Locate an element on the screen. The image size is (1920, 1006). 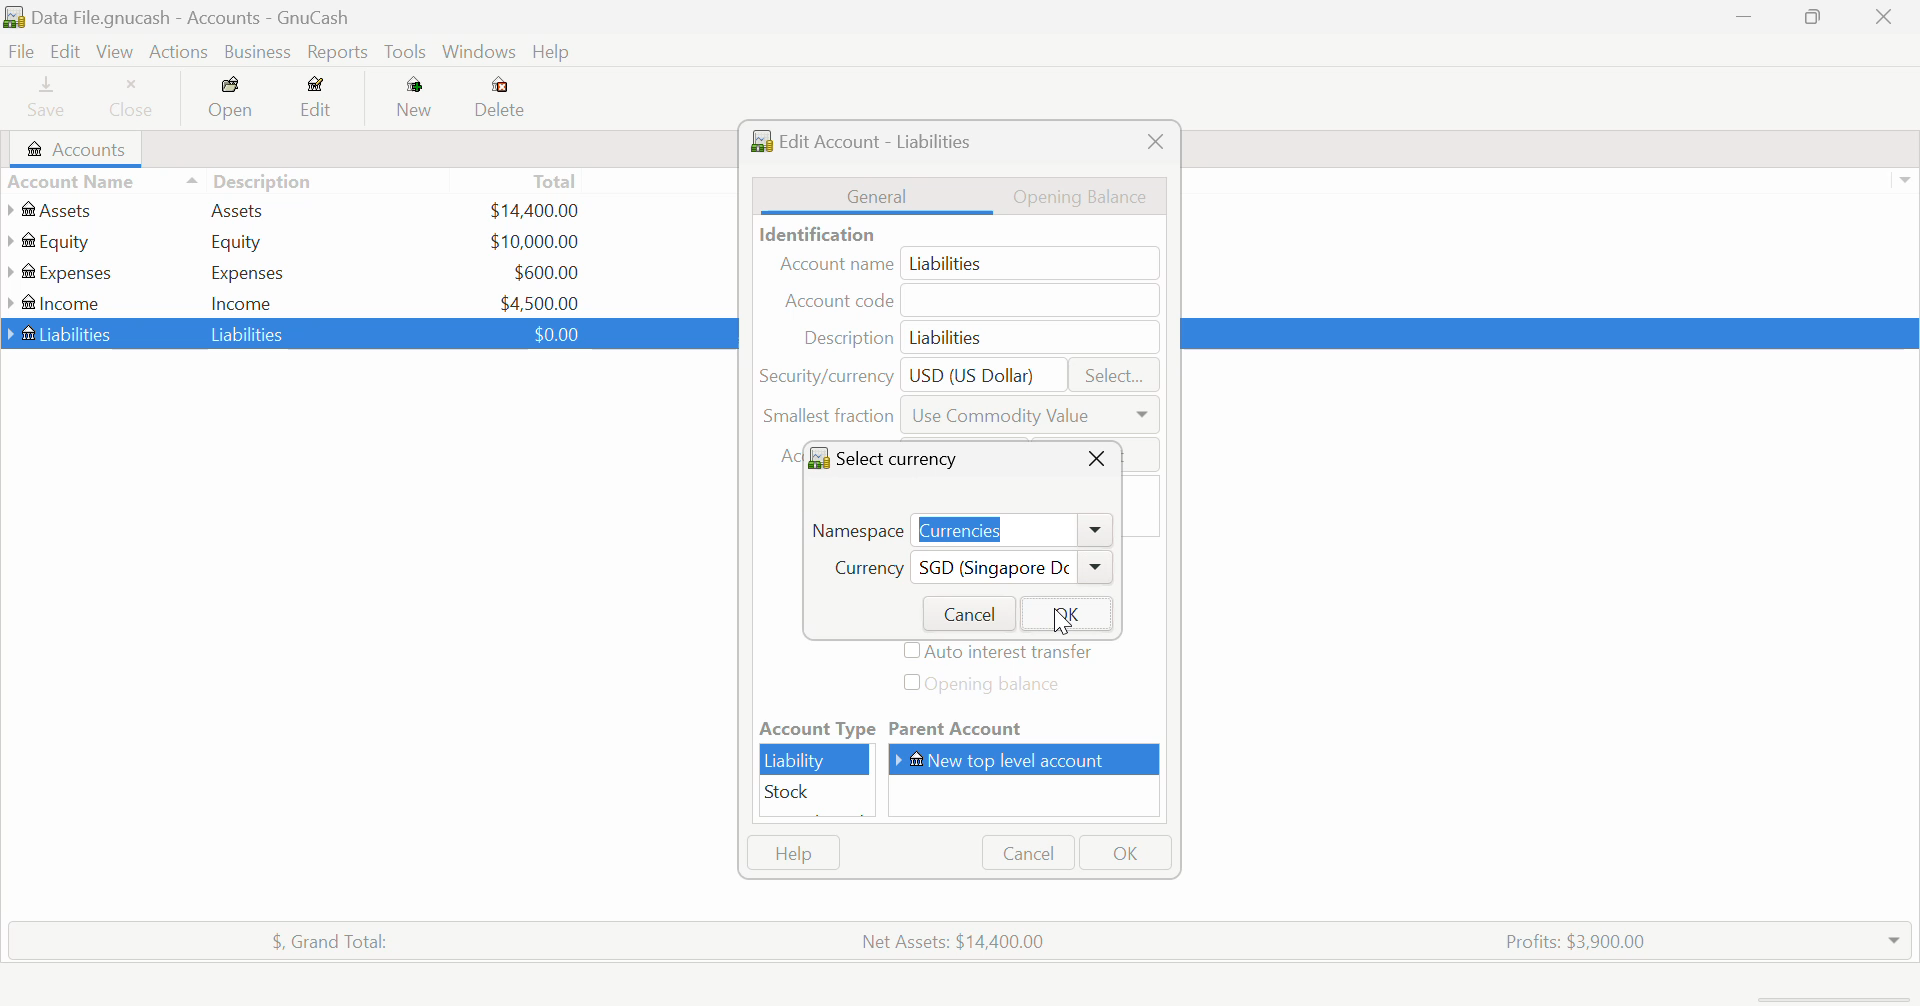
Identification is located at coordinates (813, 234).